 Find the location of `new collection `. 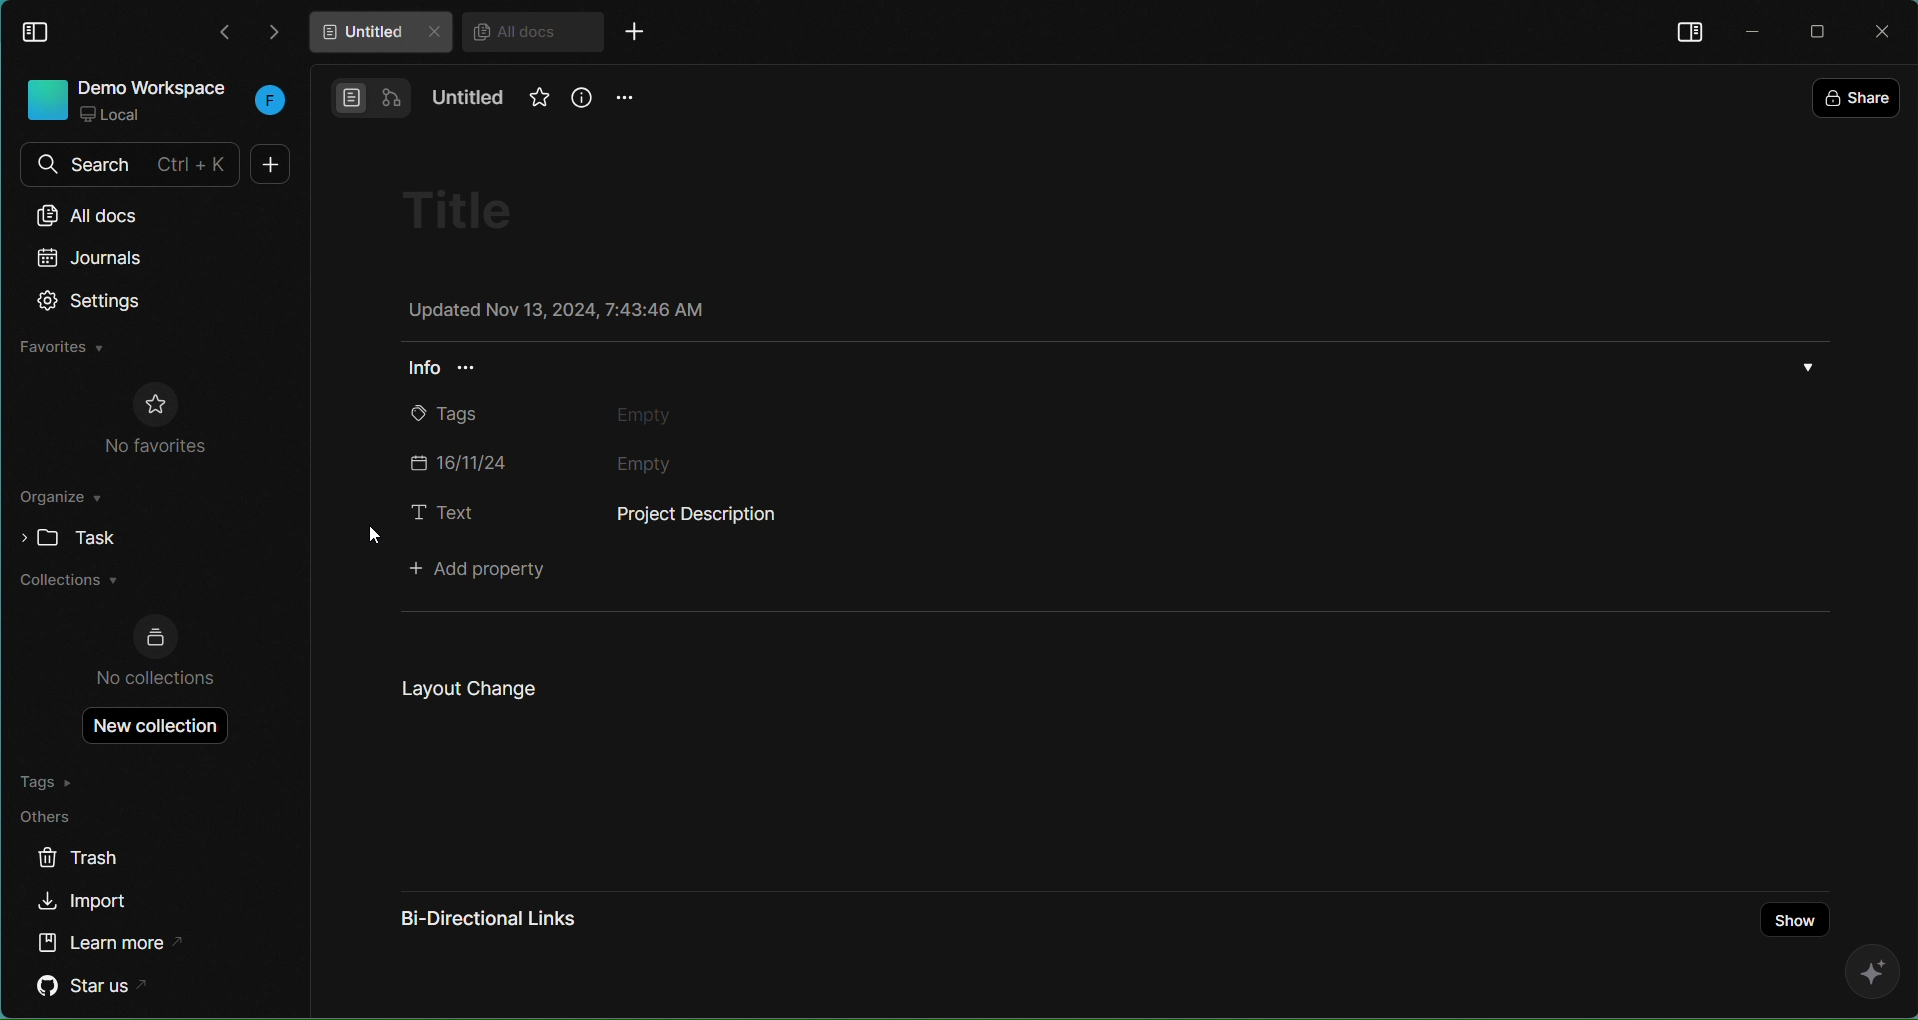

new collection  is located at coordinates (146, 726).